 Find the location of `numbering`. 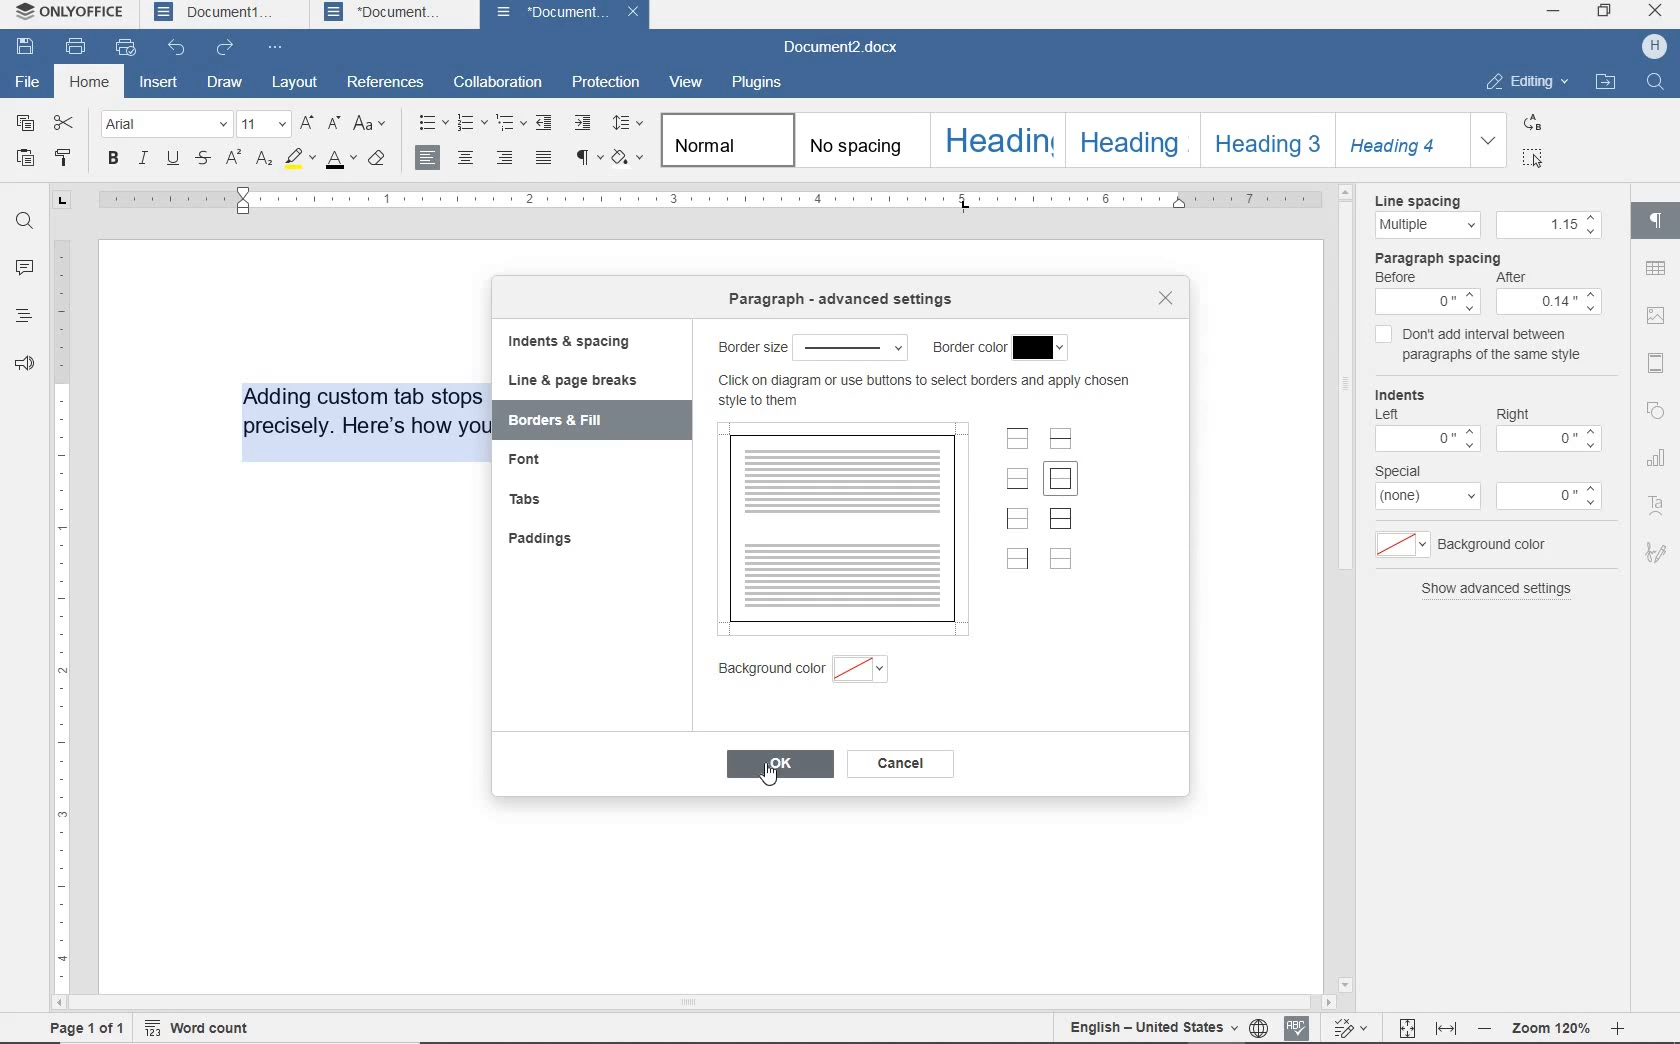

numbering is located at coordinates (469, 124).